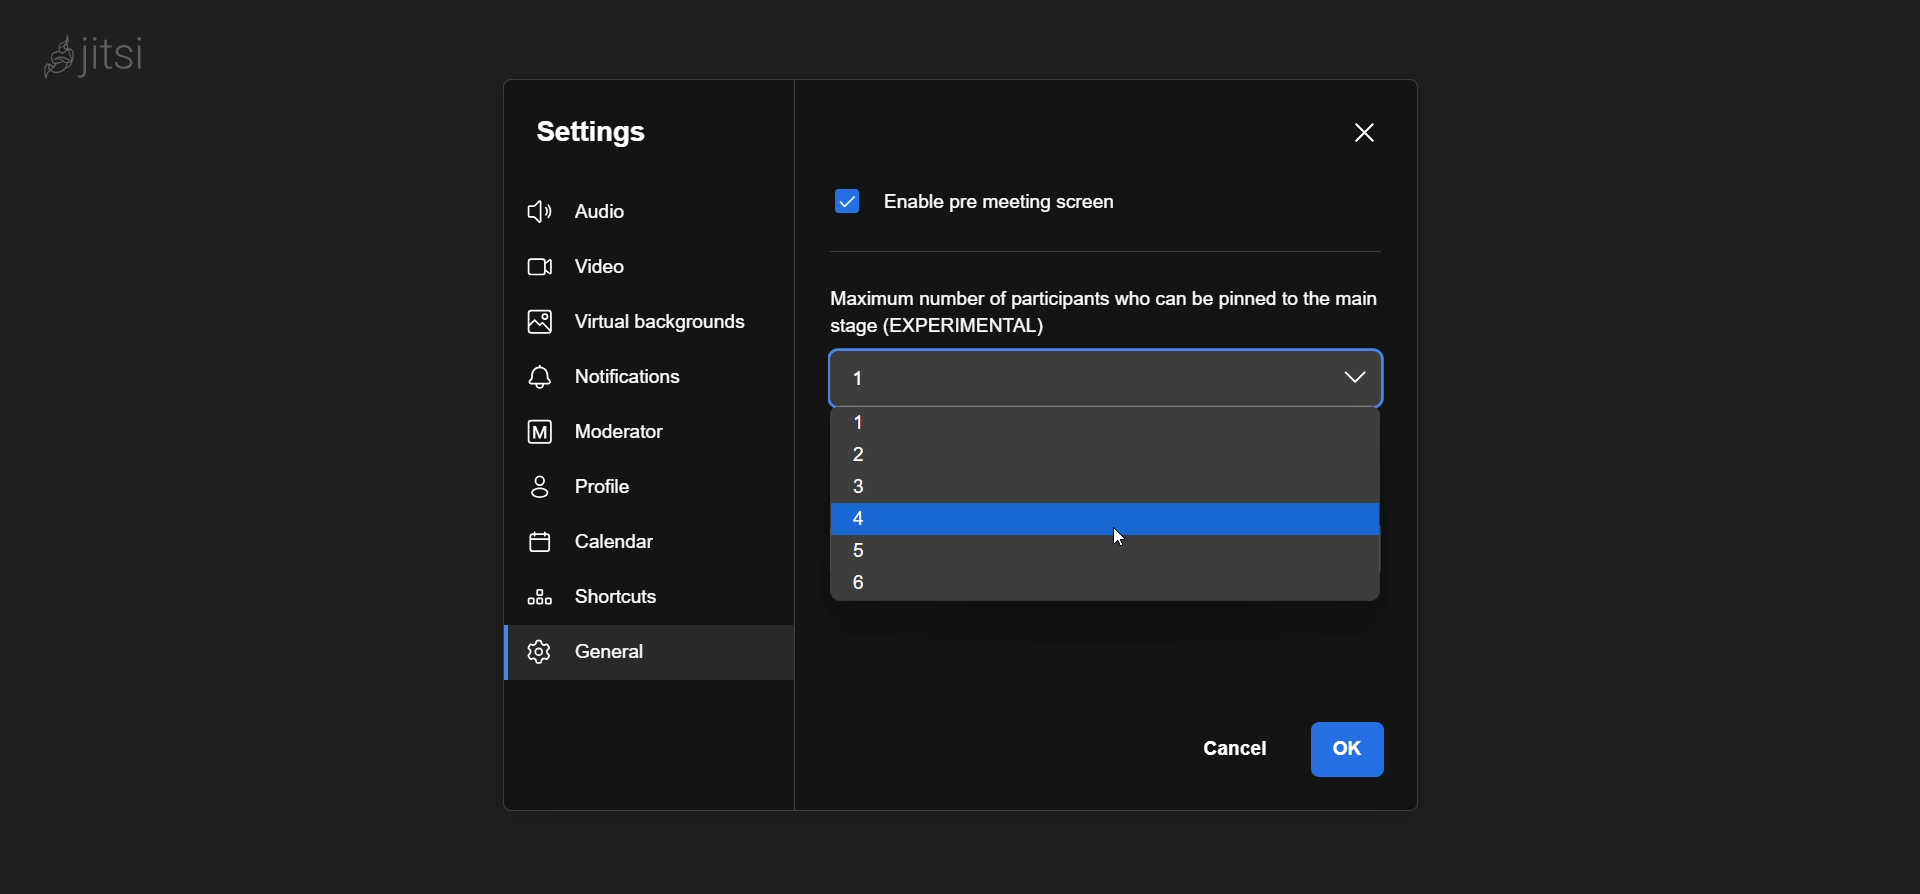 This screenshot has width=1920, height=894. What do you see at coordinates (1122, 543) in the screenshot?
I see `cursor` at bounding box center [1122, 543].